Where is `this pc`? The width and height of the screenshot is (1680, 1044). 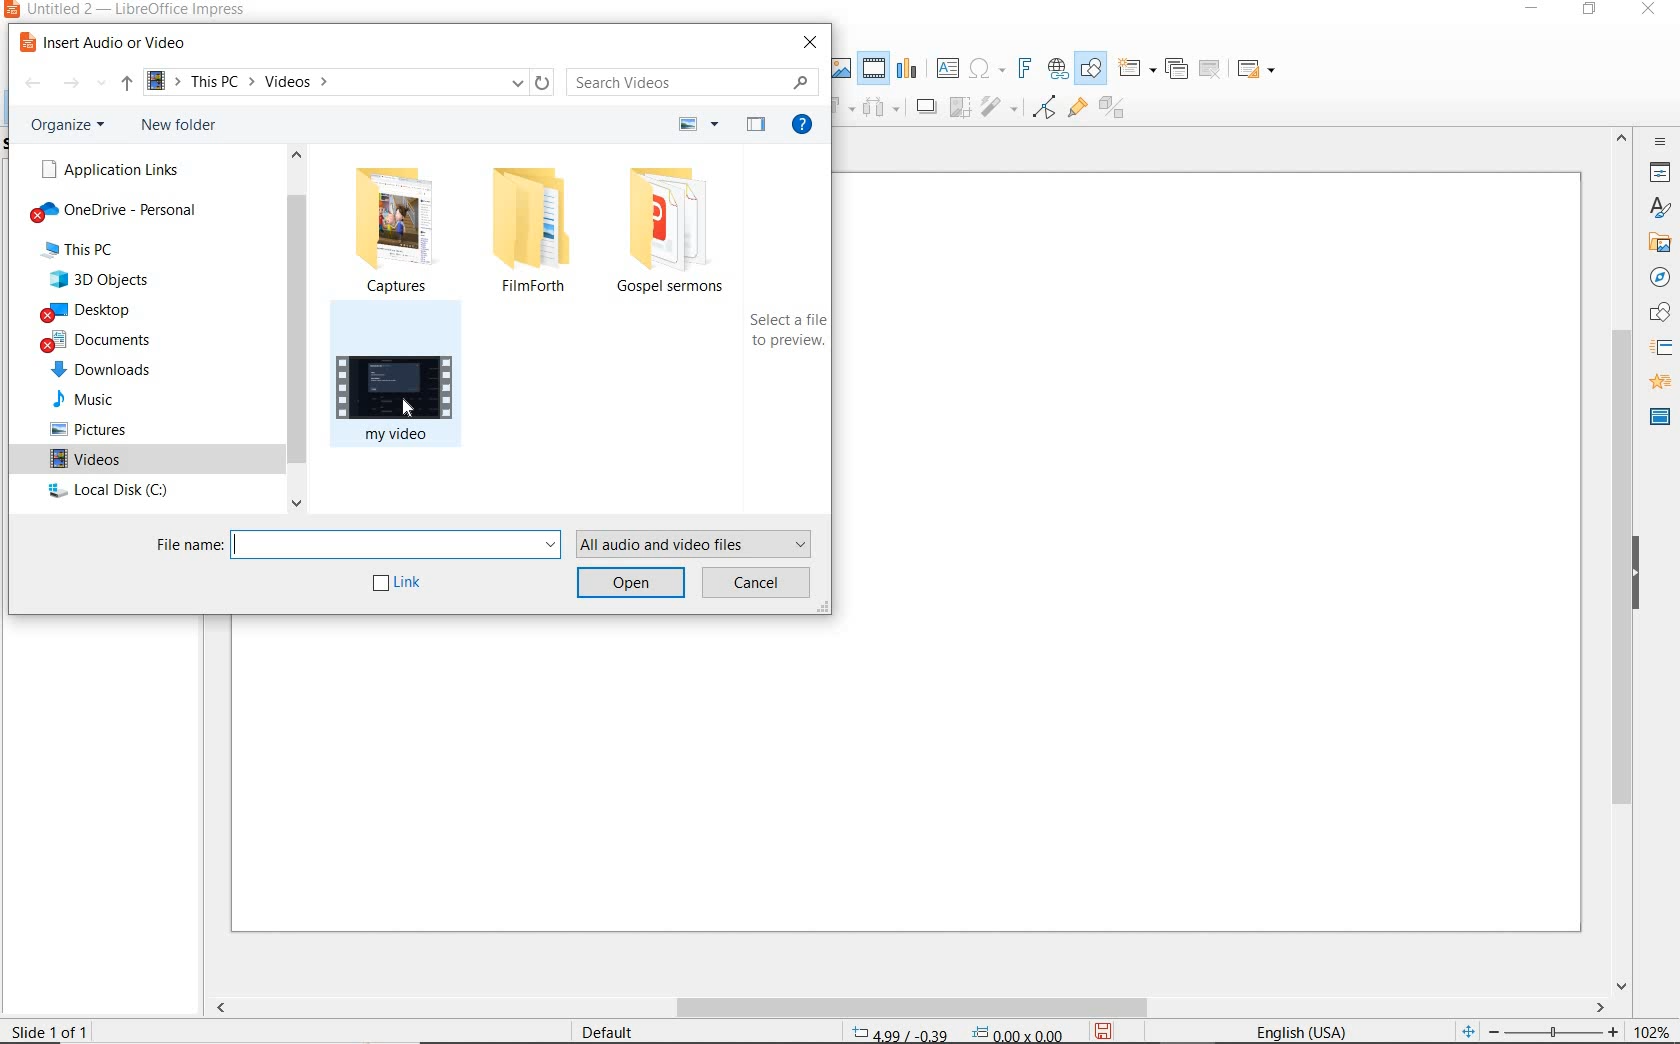 this pc is located at coordinates (79, 249).